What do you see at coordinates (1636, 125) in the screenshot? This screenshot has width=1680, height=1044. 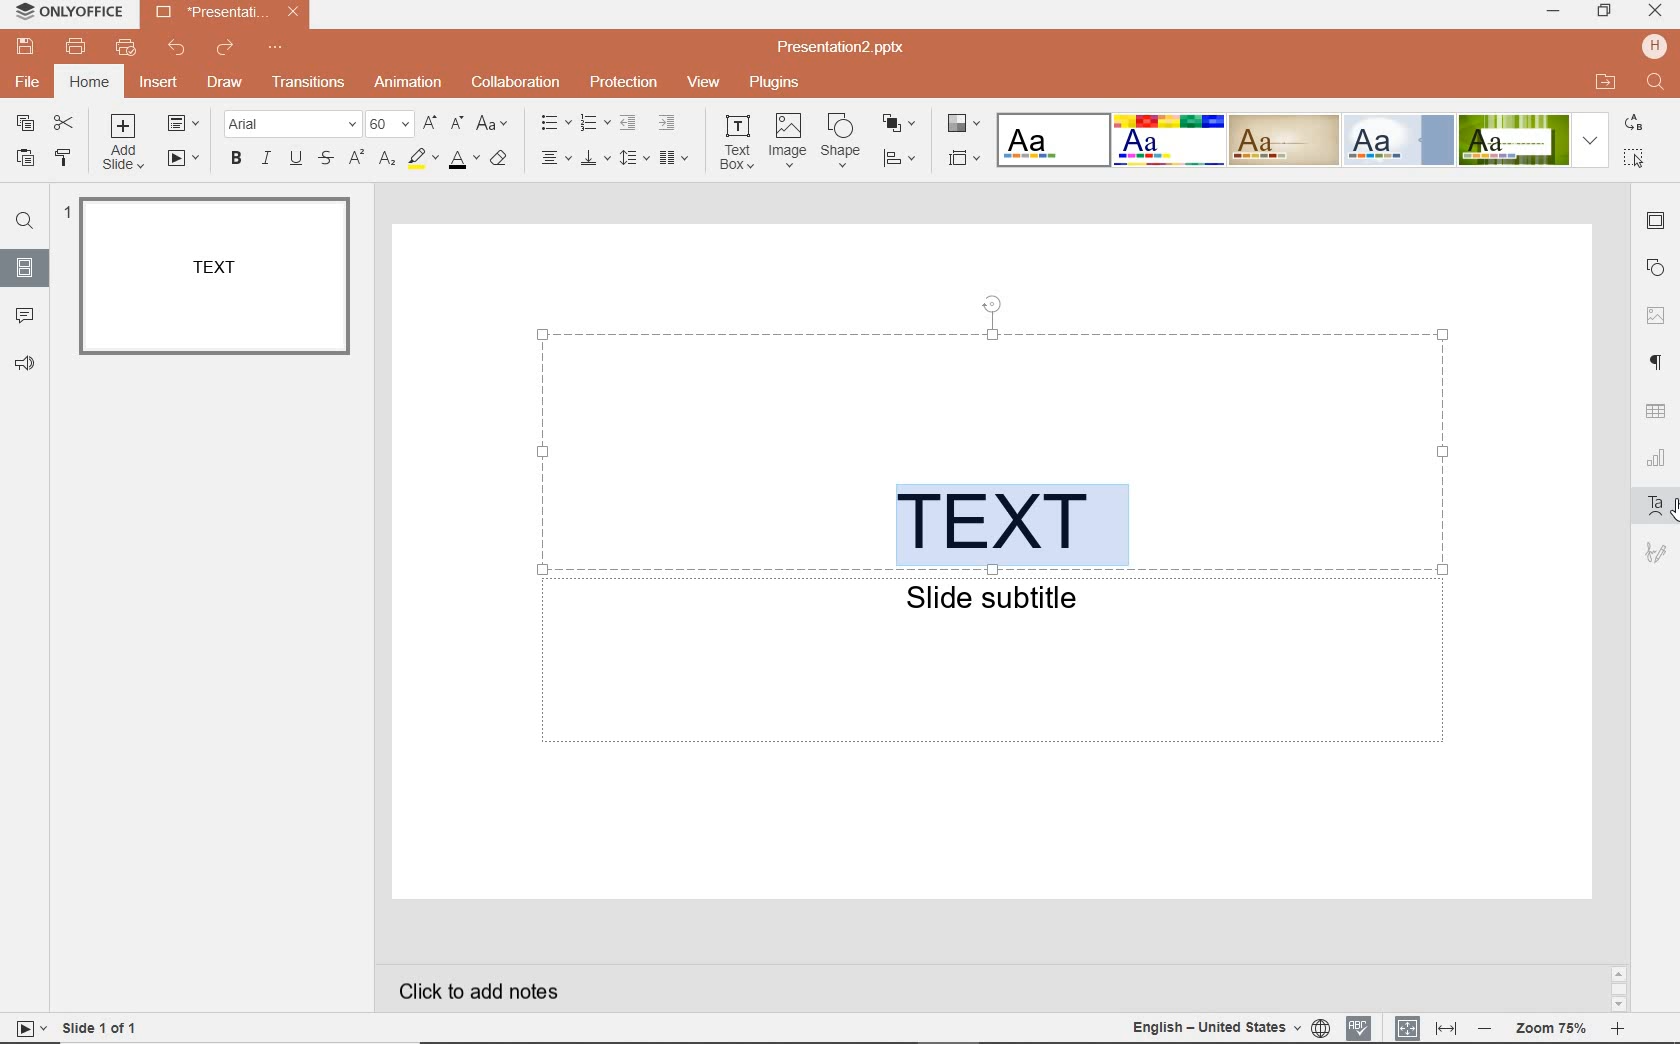 I see `replace` at bounding box center [1636, 125].